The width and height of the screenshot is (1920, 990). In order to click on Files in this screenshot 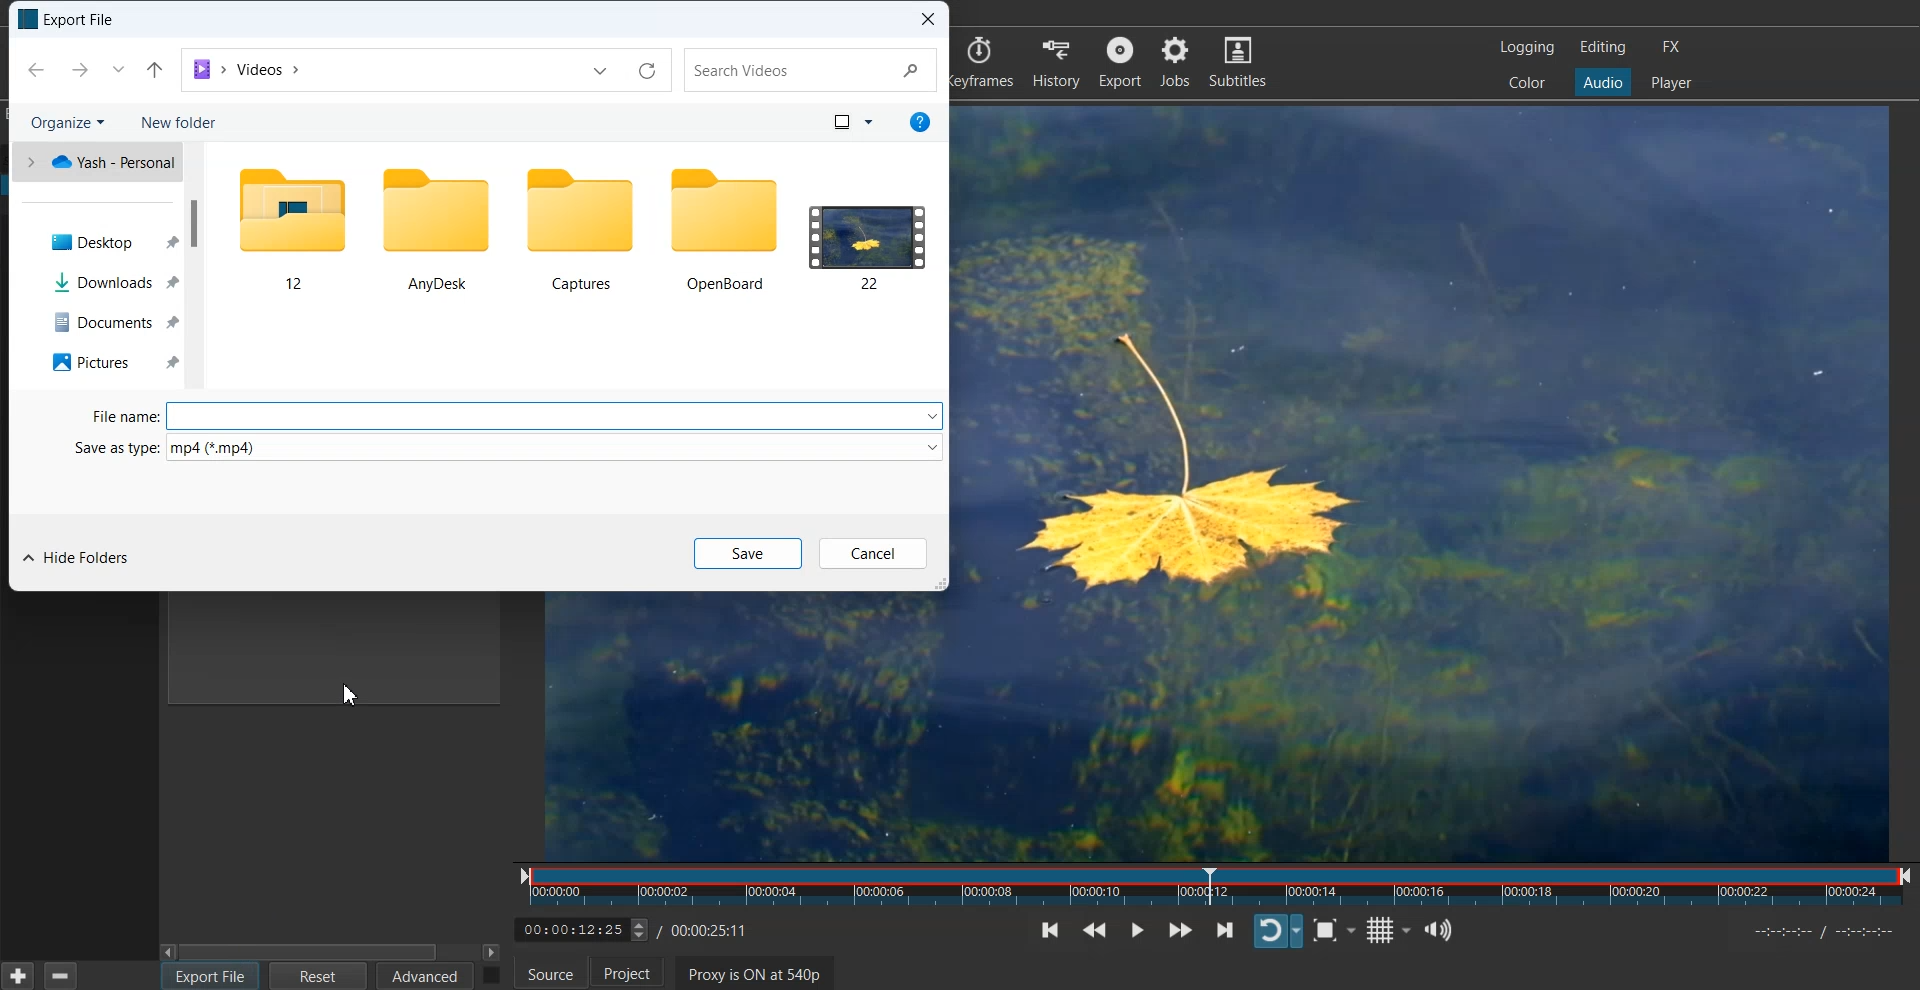, I will do `click(581, 228)`.